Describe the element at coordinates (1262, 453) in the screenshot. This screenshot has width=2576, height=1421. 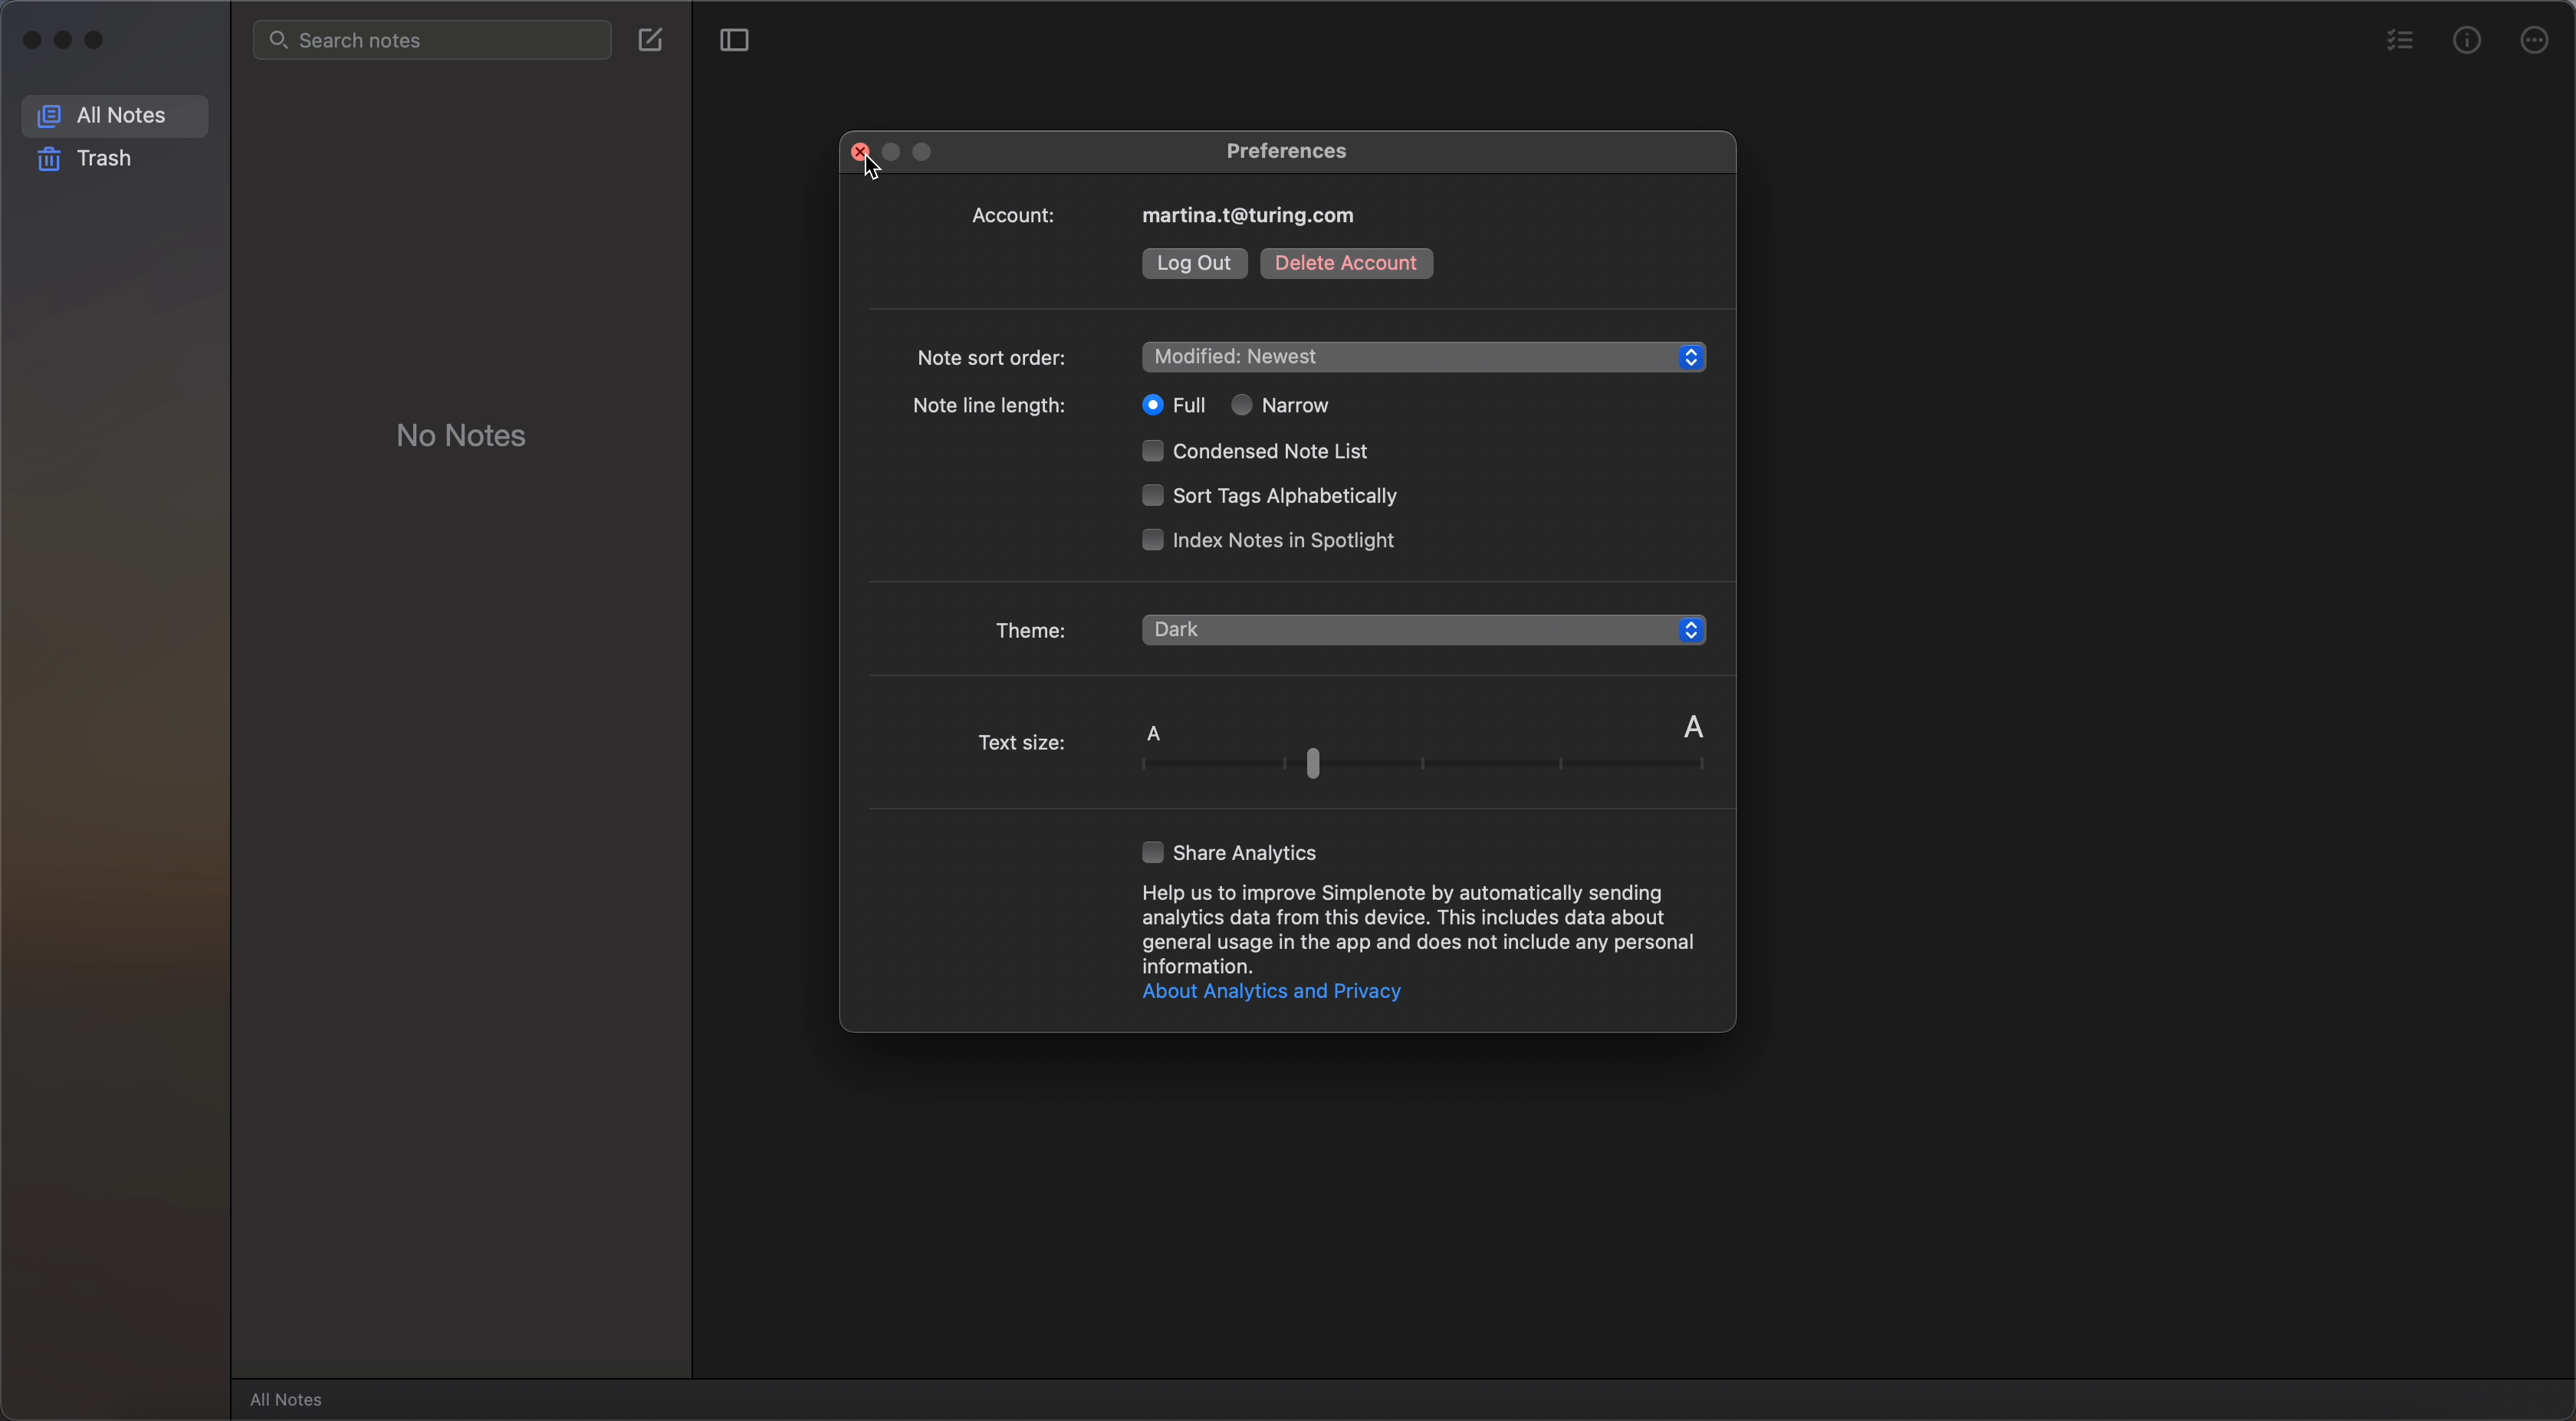
I see `condensed note list` at that location.